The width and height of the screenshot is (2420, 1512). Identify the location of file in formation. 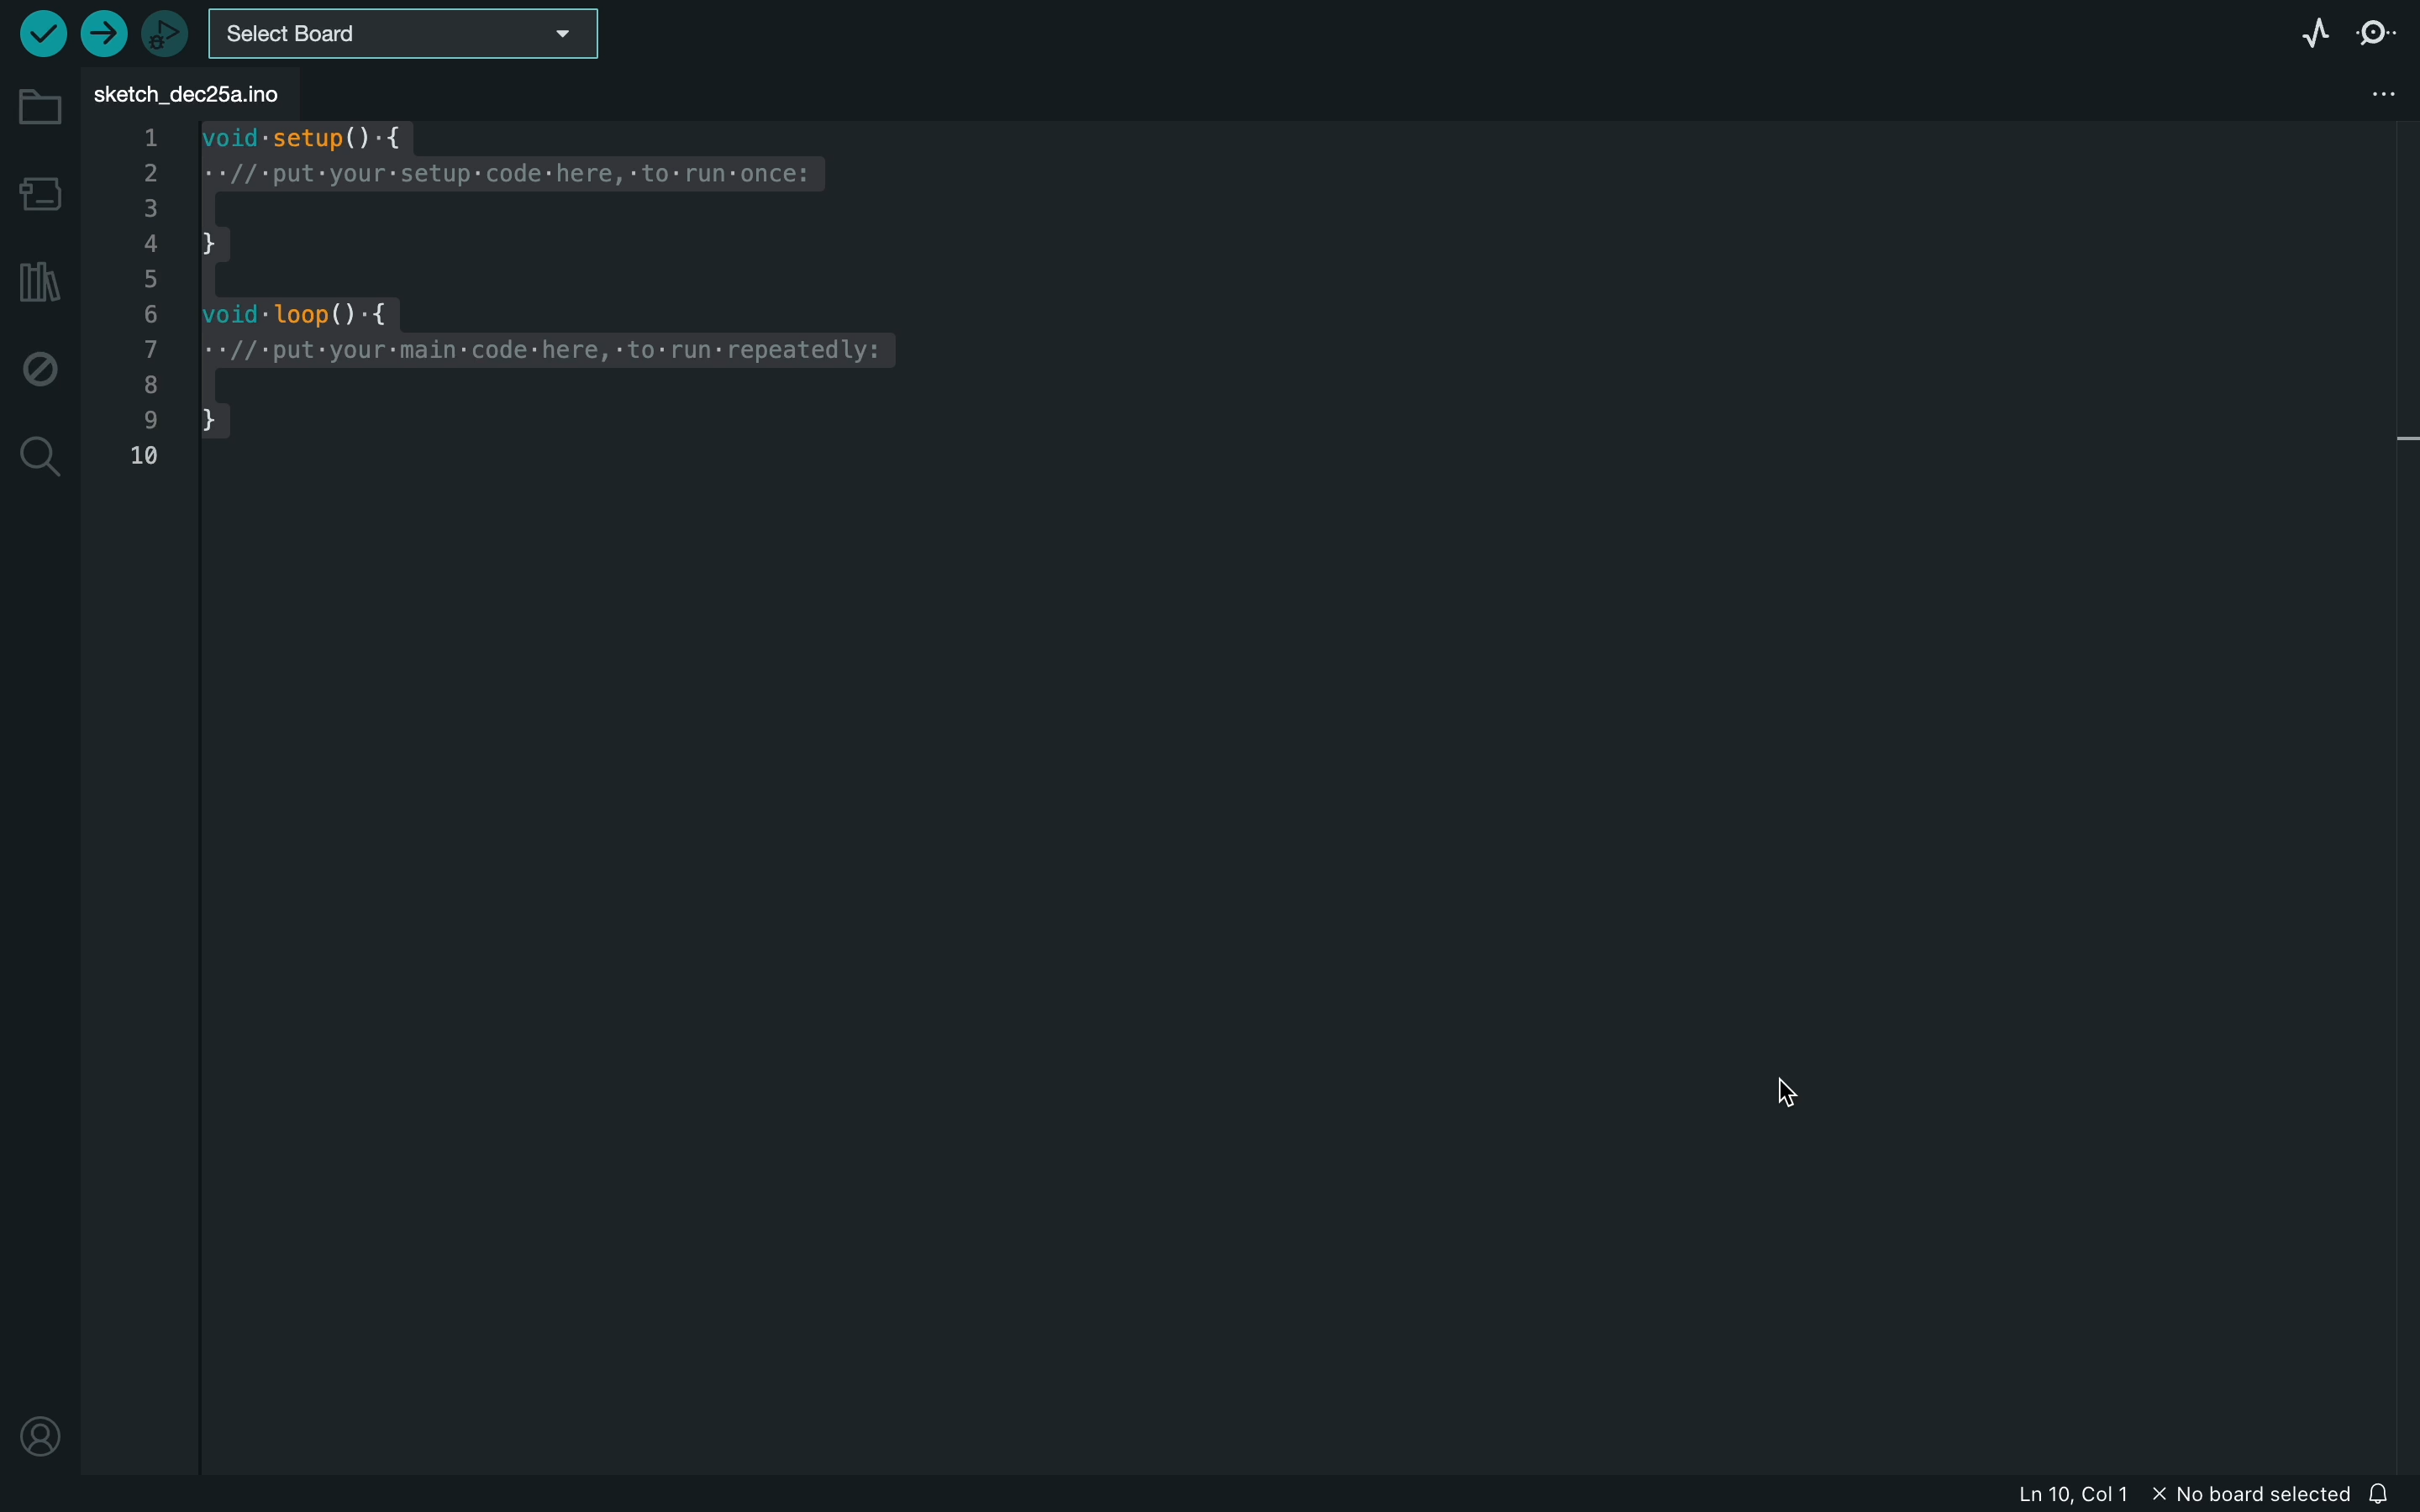
(2109, 1496).